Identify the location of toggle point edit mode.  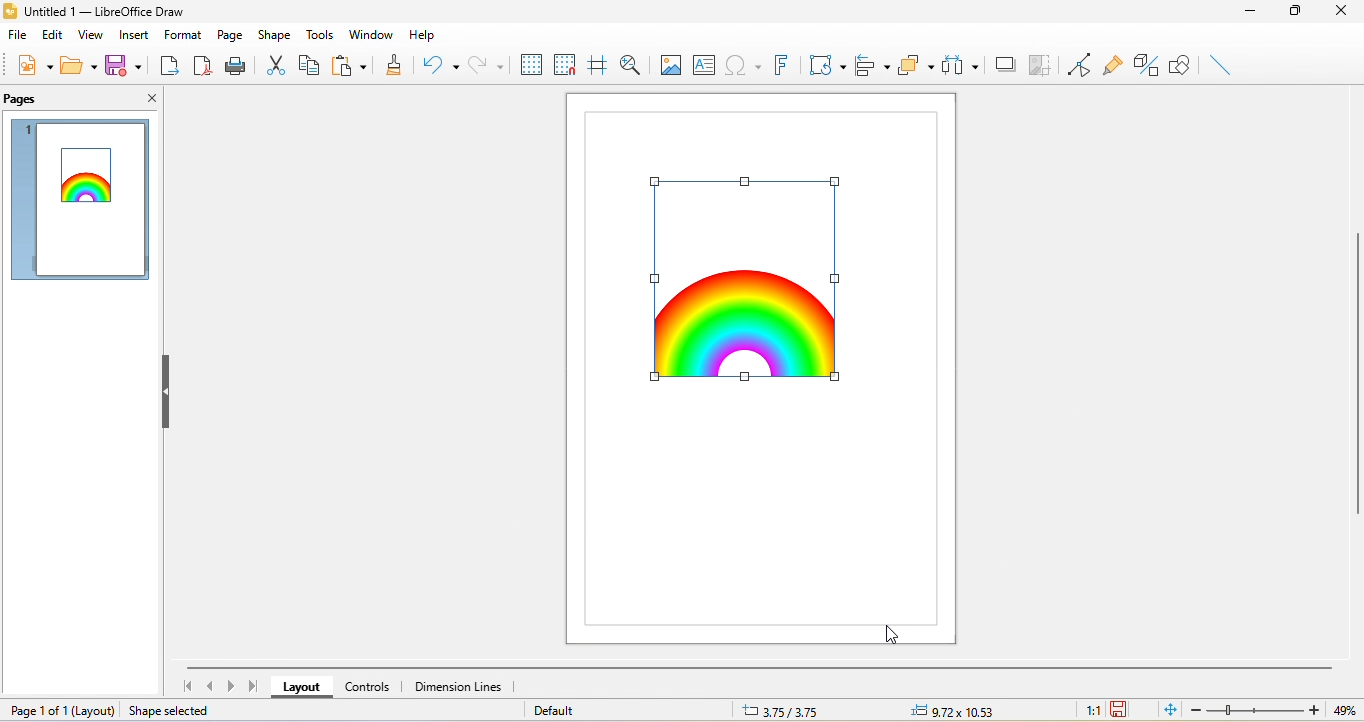
(1080, 64).